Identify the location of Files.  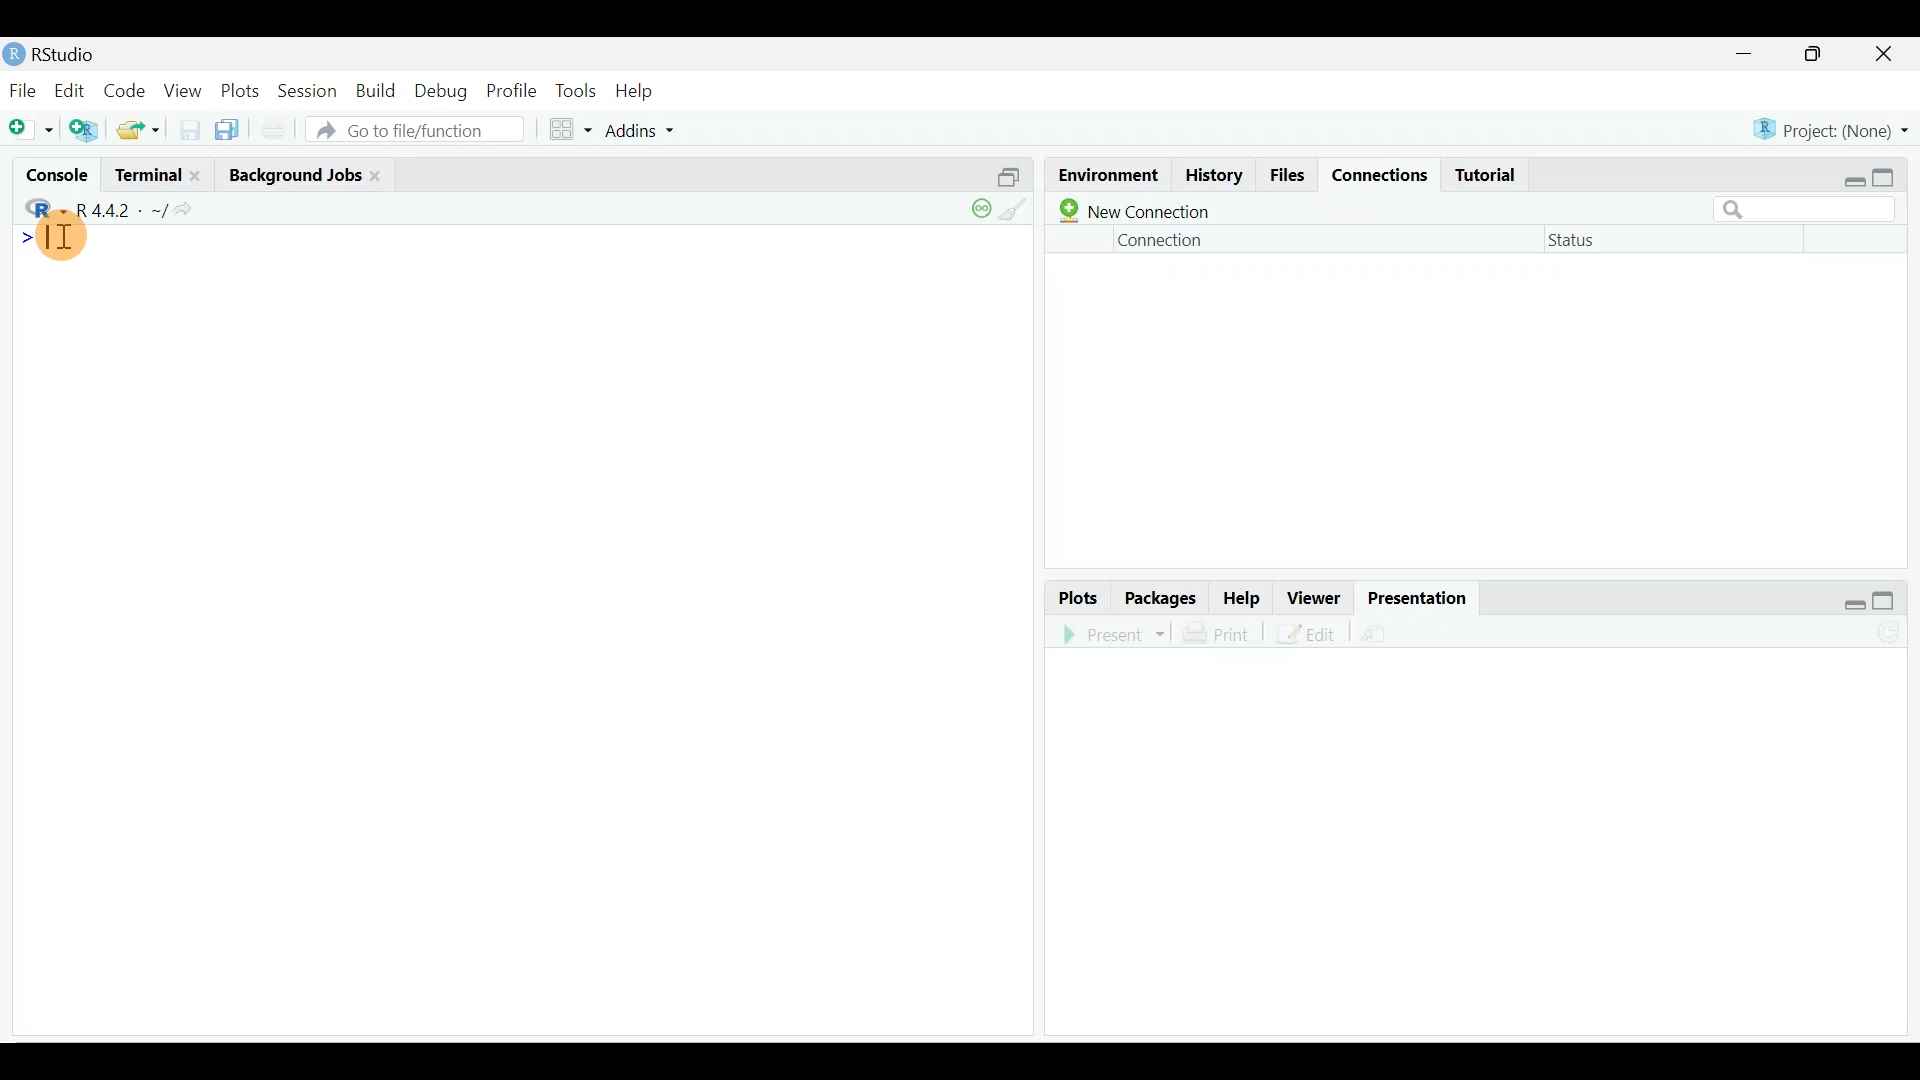
(1284, 173).